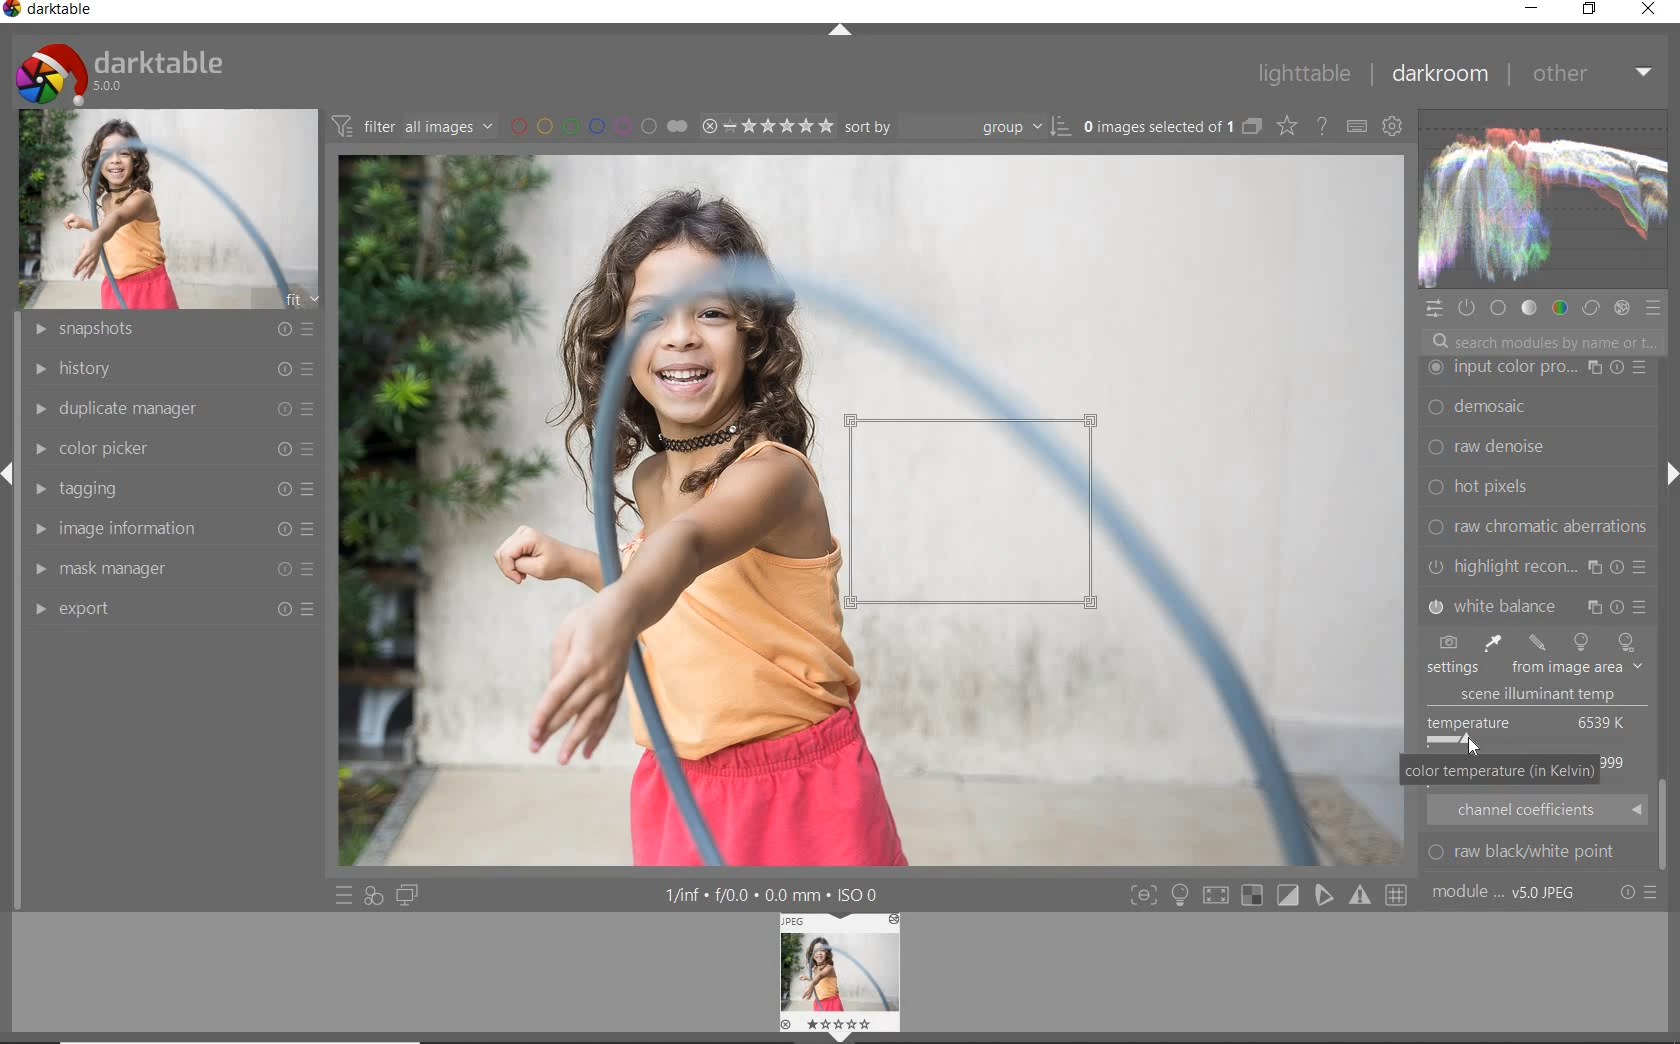 Image resolution: width=1680 pixels, height=1044 pixels. What do you see at coordinates (373, 897) in the screenshot?
I see `quick access for applying any of your styles` at bounding box center [373, 897].